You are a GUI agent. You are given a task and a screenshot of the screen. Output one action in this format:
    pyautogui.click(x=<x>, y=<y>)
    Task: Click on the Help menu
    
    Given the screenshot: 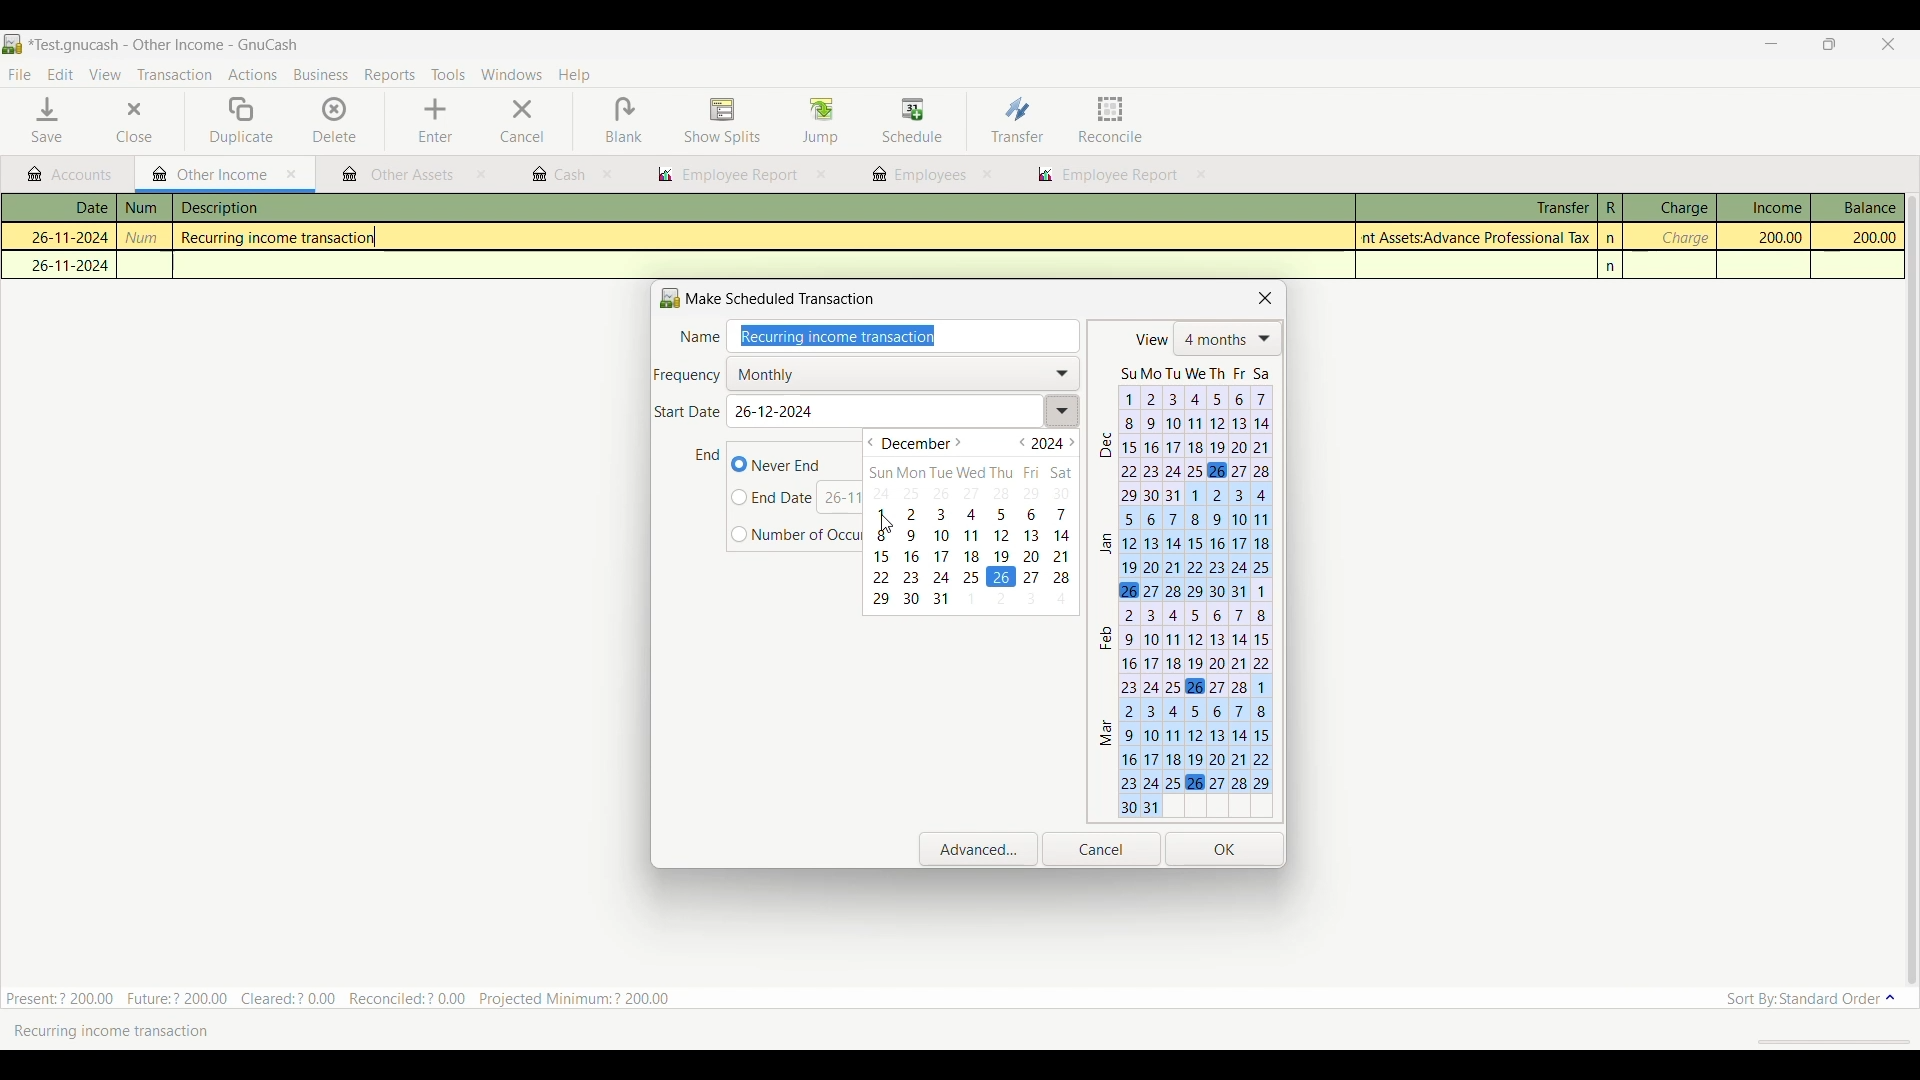 What is the action you would take?
    pyautogui.click(x=575, y=76)
    